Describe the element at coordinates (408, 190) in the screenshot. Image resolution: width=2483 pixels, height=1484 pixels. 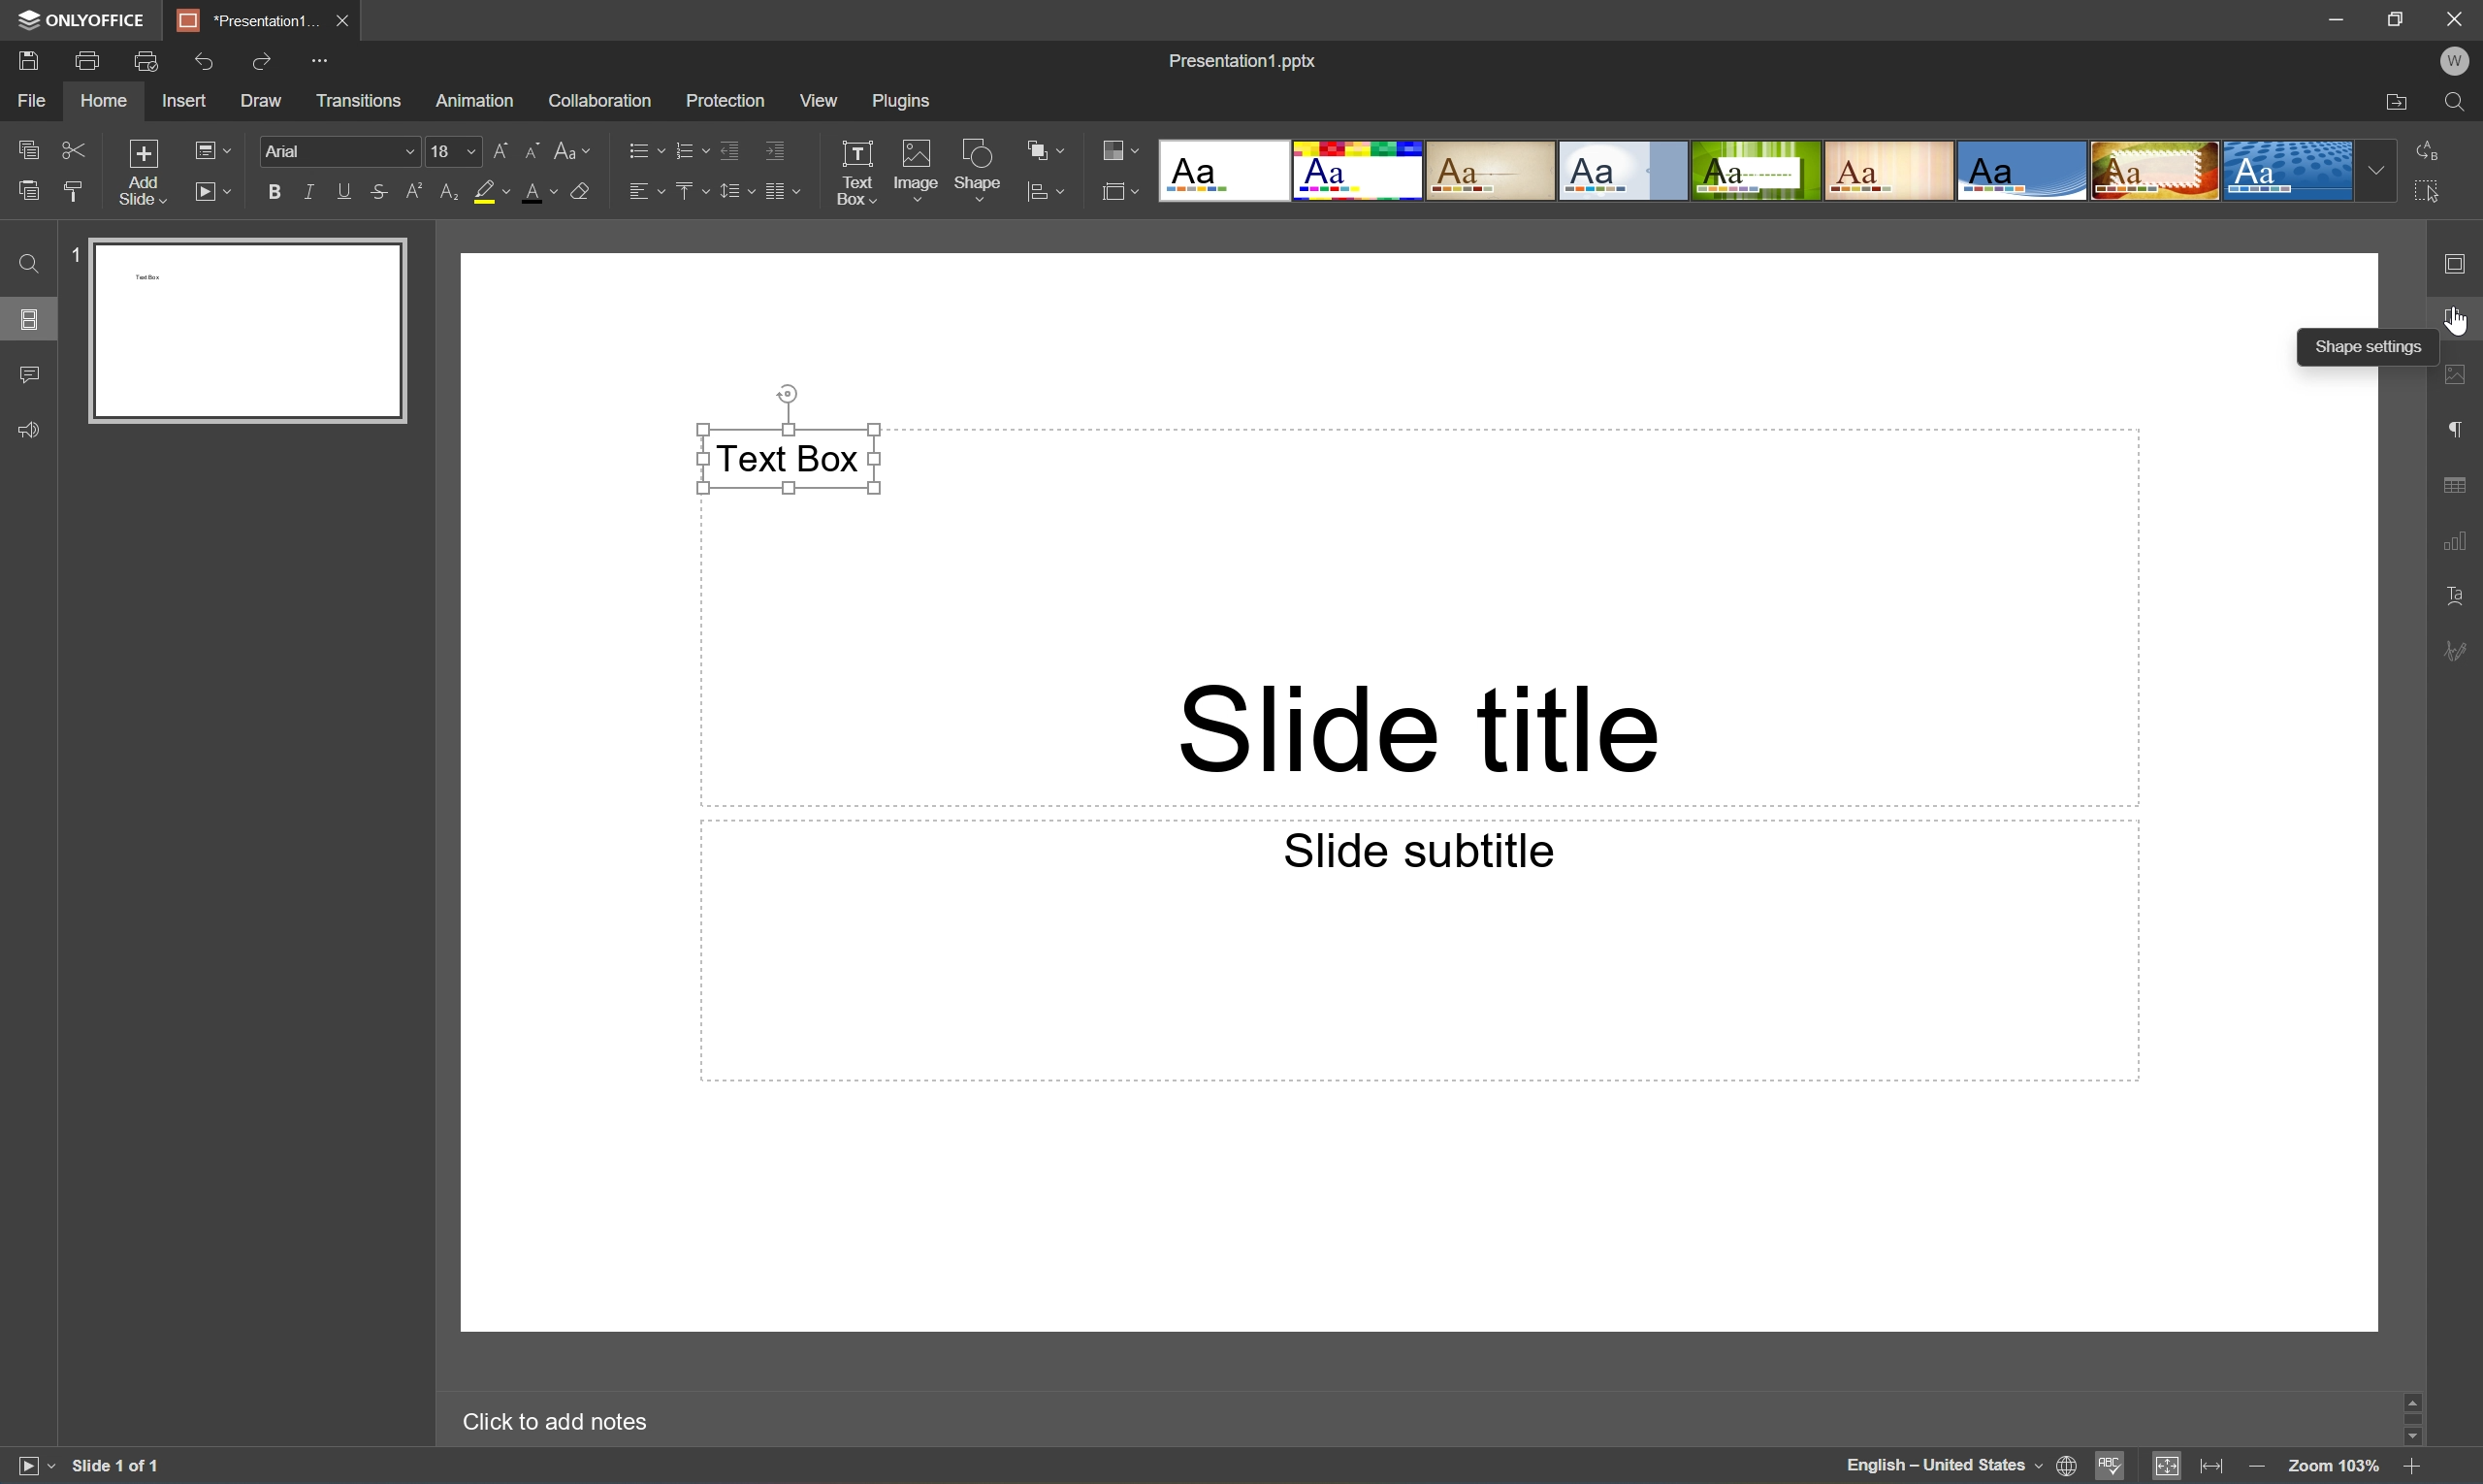
I see `Superscript` at that location.